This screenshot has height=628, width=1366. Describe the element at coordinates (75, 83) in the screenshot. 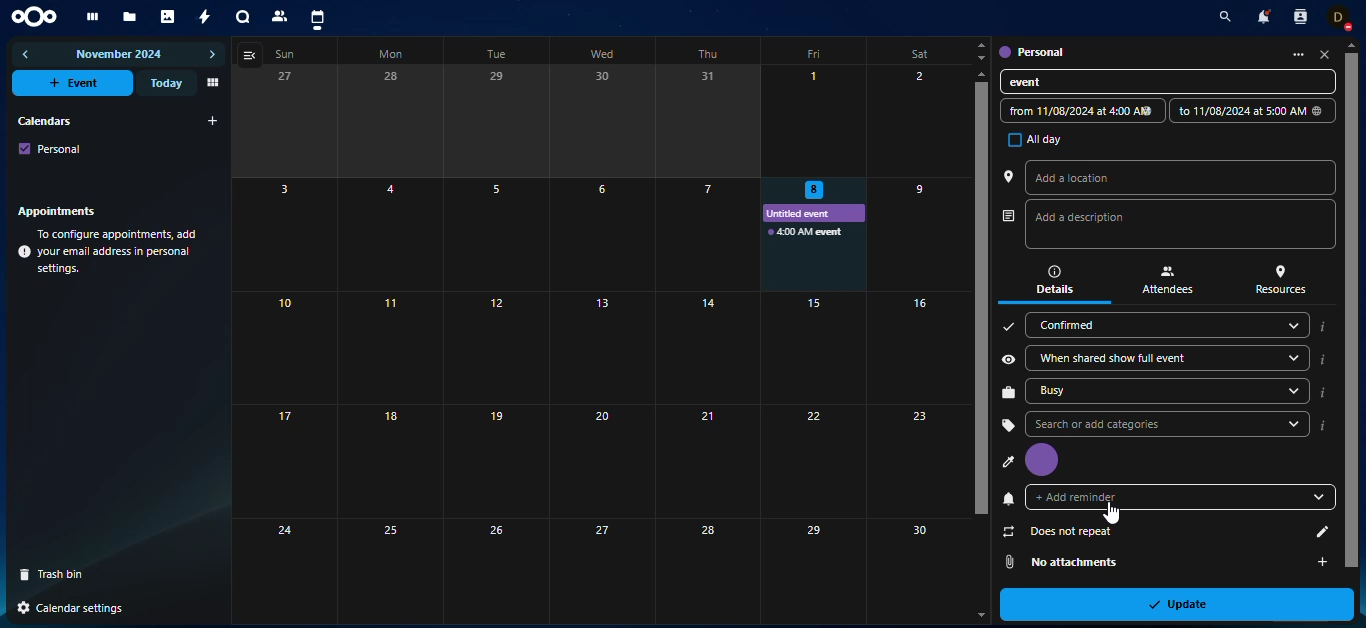

I see `event` at that location.